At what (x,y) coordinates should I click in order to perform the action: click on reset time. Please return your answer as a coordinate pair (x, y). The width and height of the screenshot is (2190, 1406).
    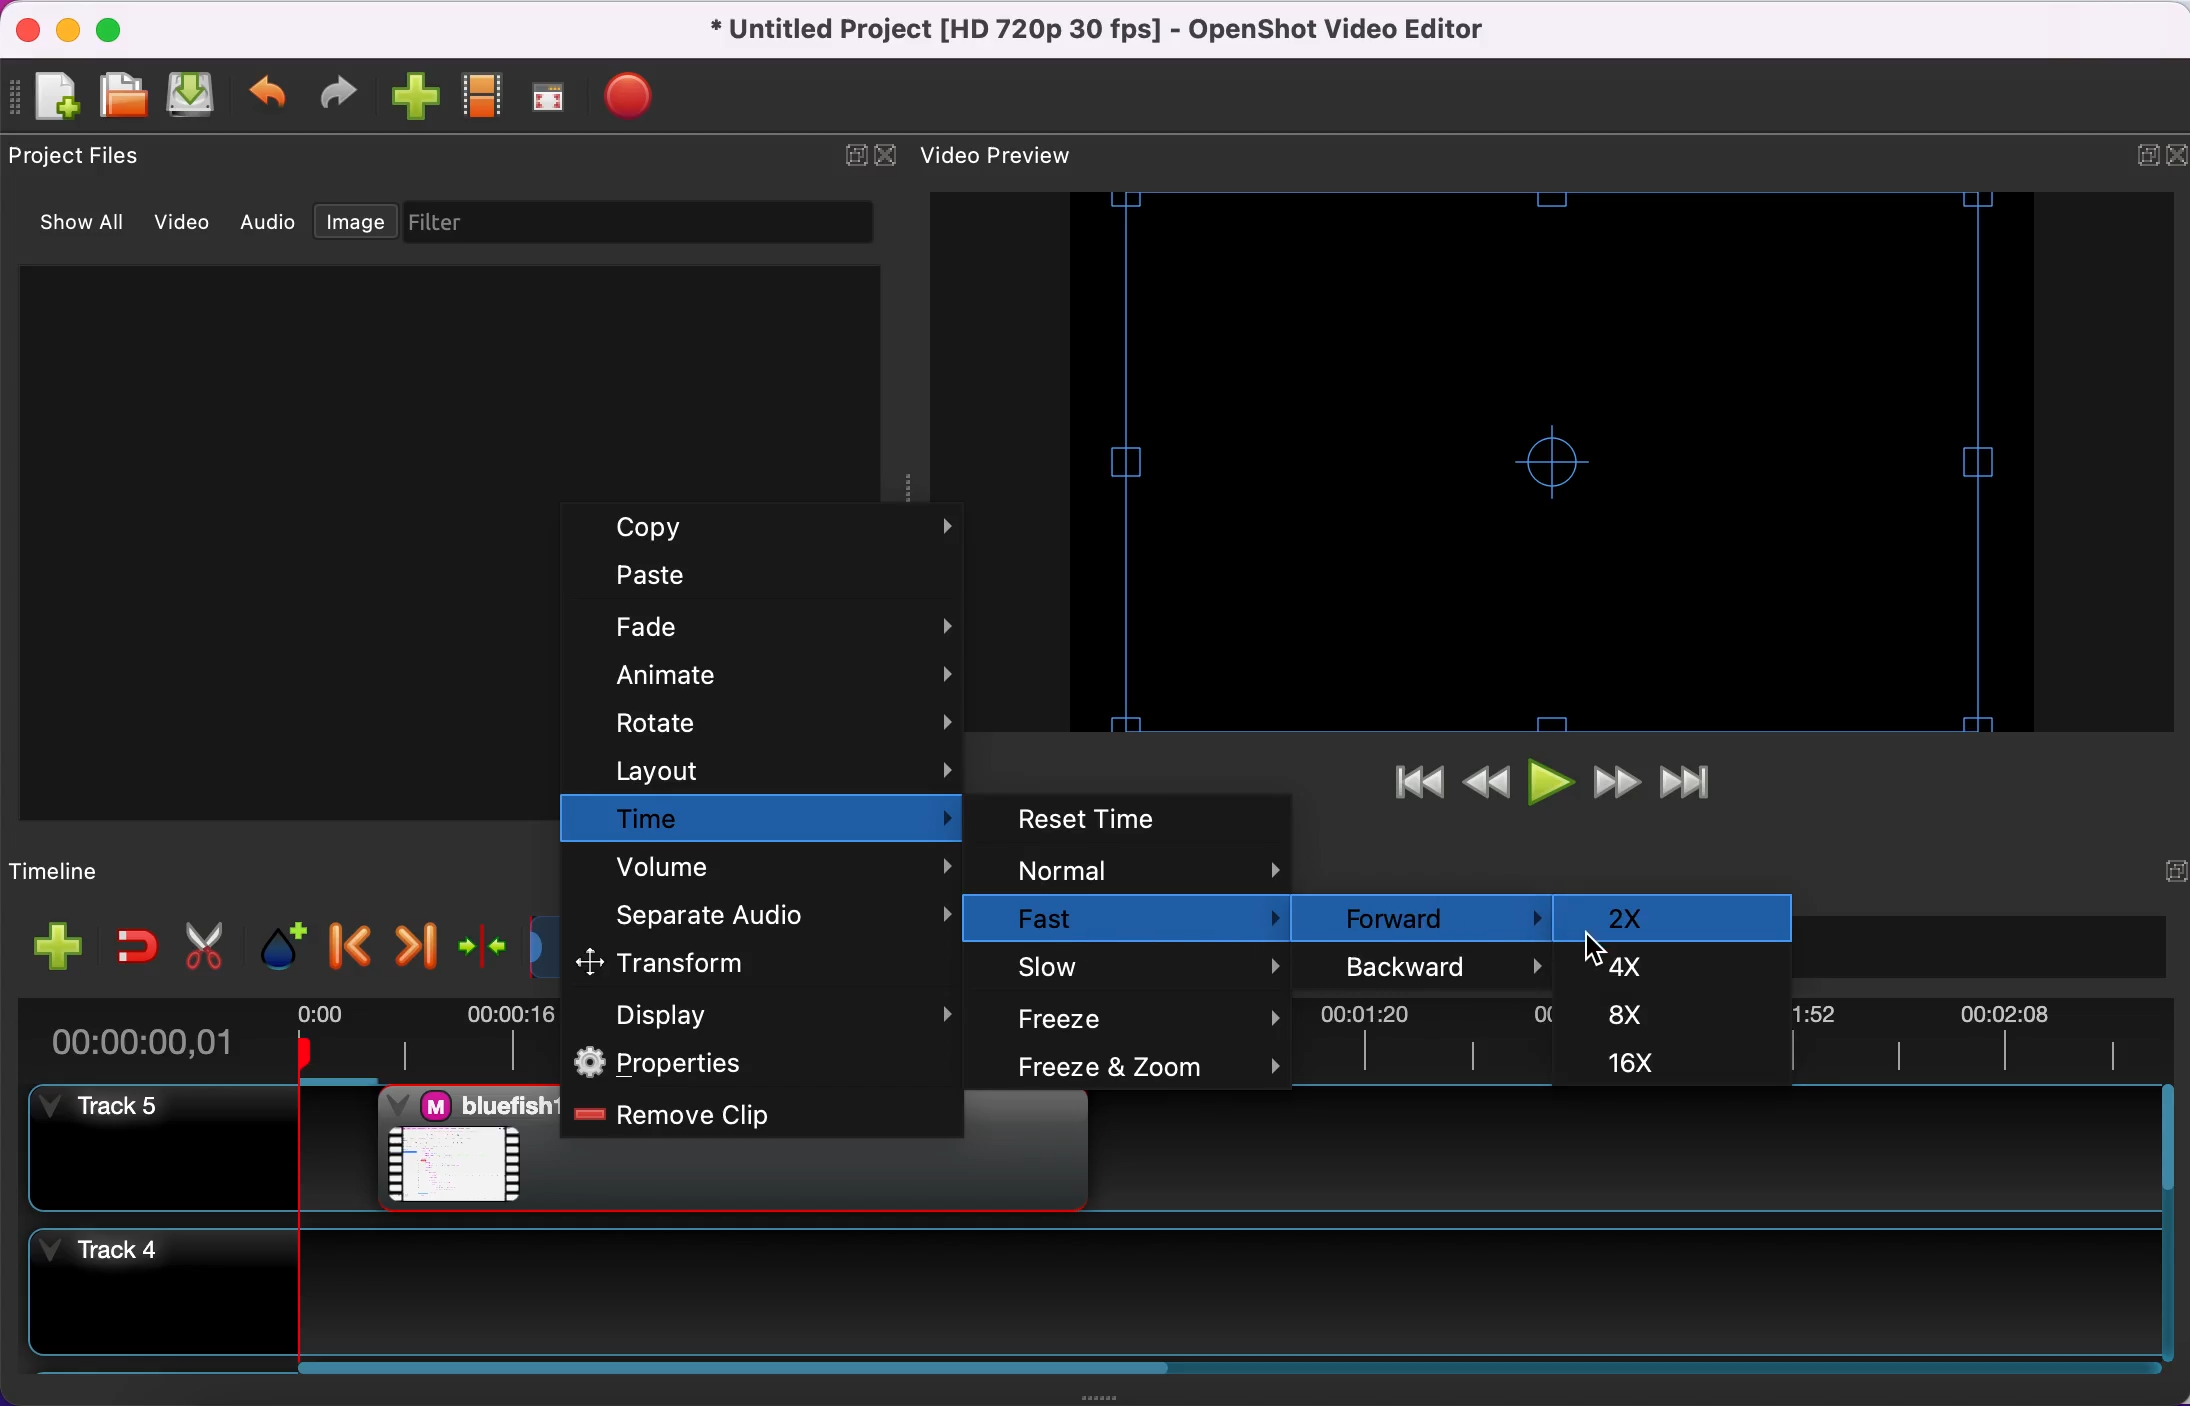
    Looking at the image, I should click on (1137, 817).